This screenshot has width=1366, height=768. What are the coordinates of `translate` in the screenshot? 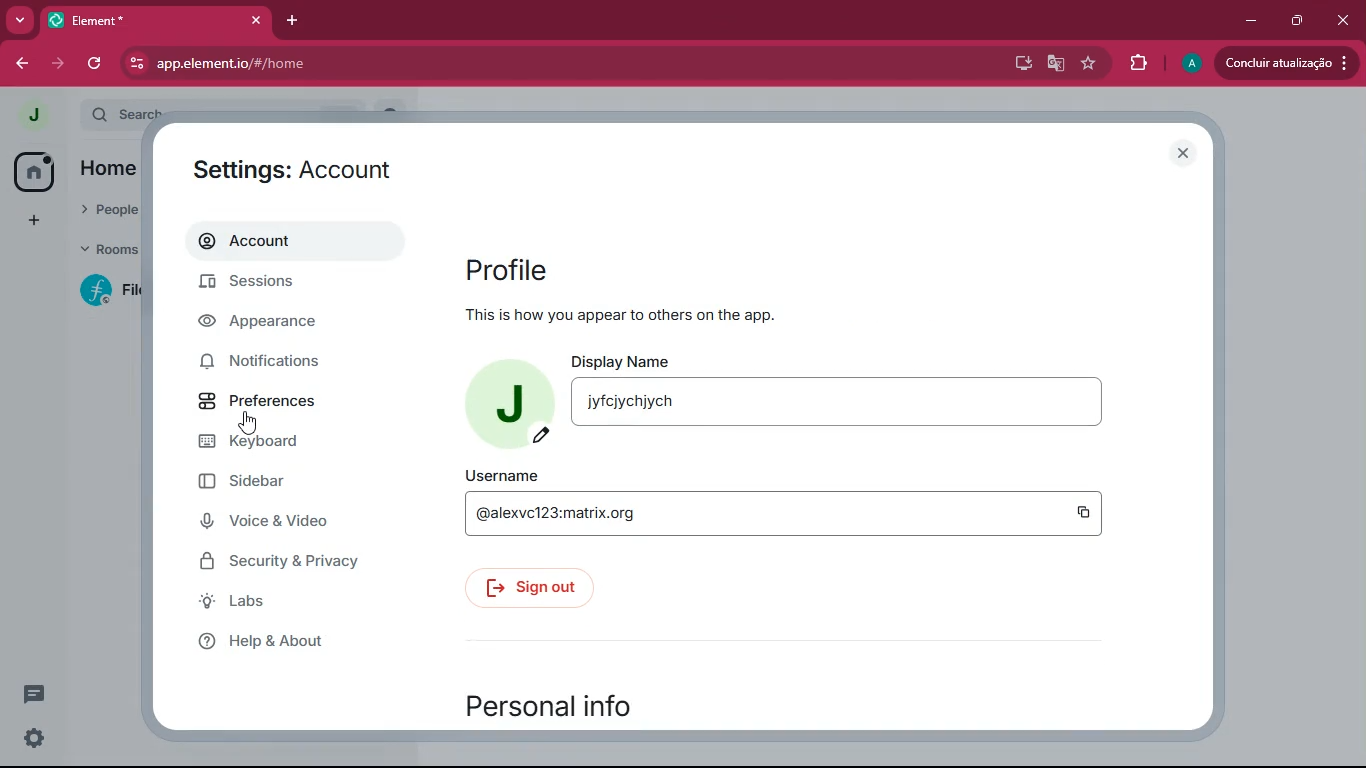 It's located at (1057, 64).